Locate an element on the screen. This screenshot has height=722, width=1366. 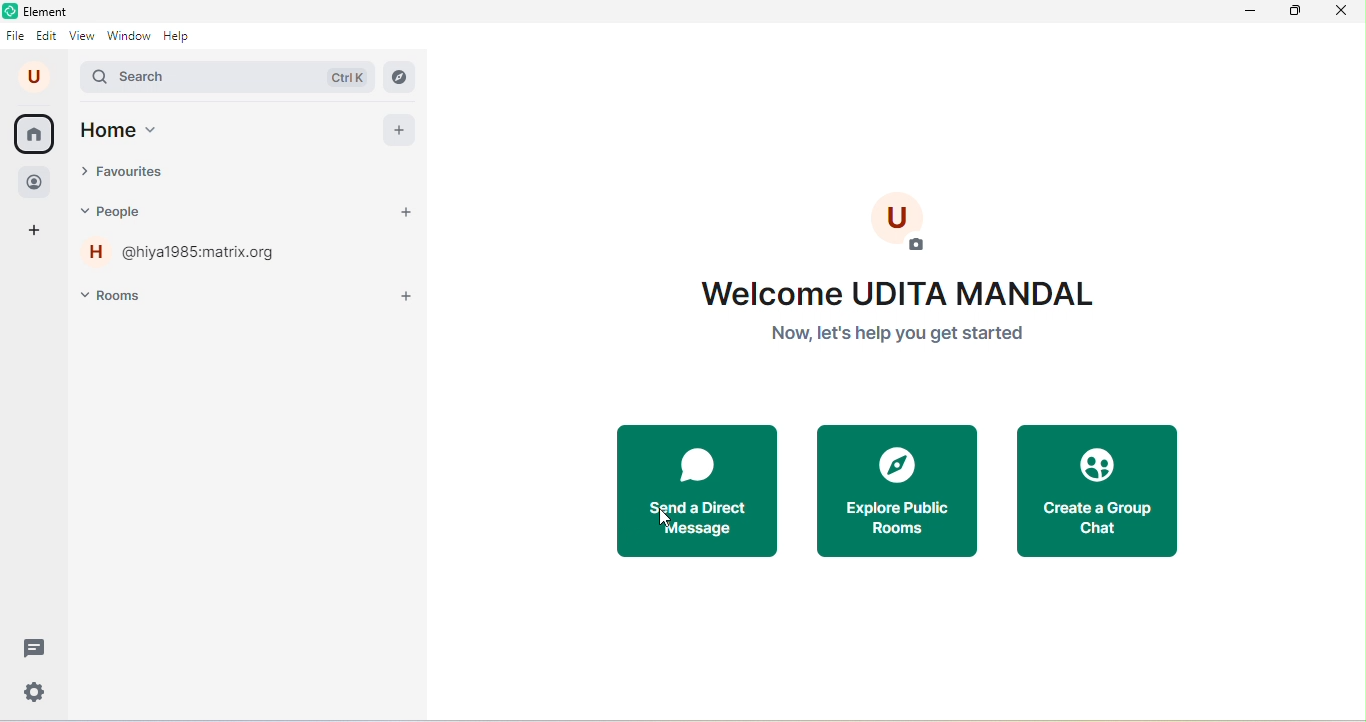
u is located at coordinates (37, 77).